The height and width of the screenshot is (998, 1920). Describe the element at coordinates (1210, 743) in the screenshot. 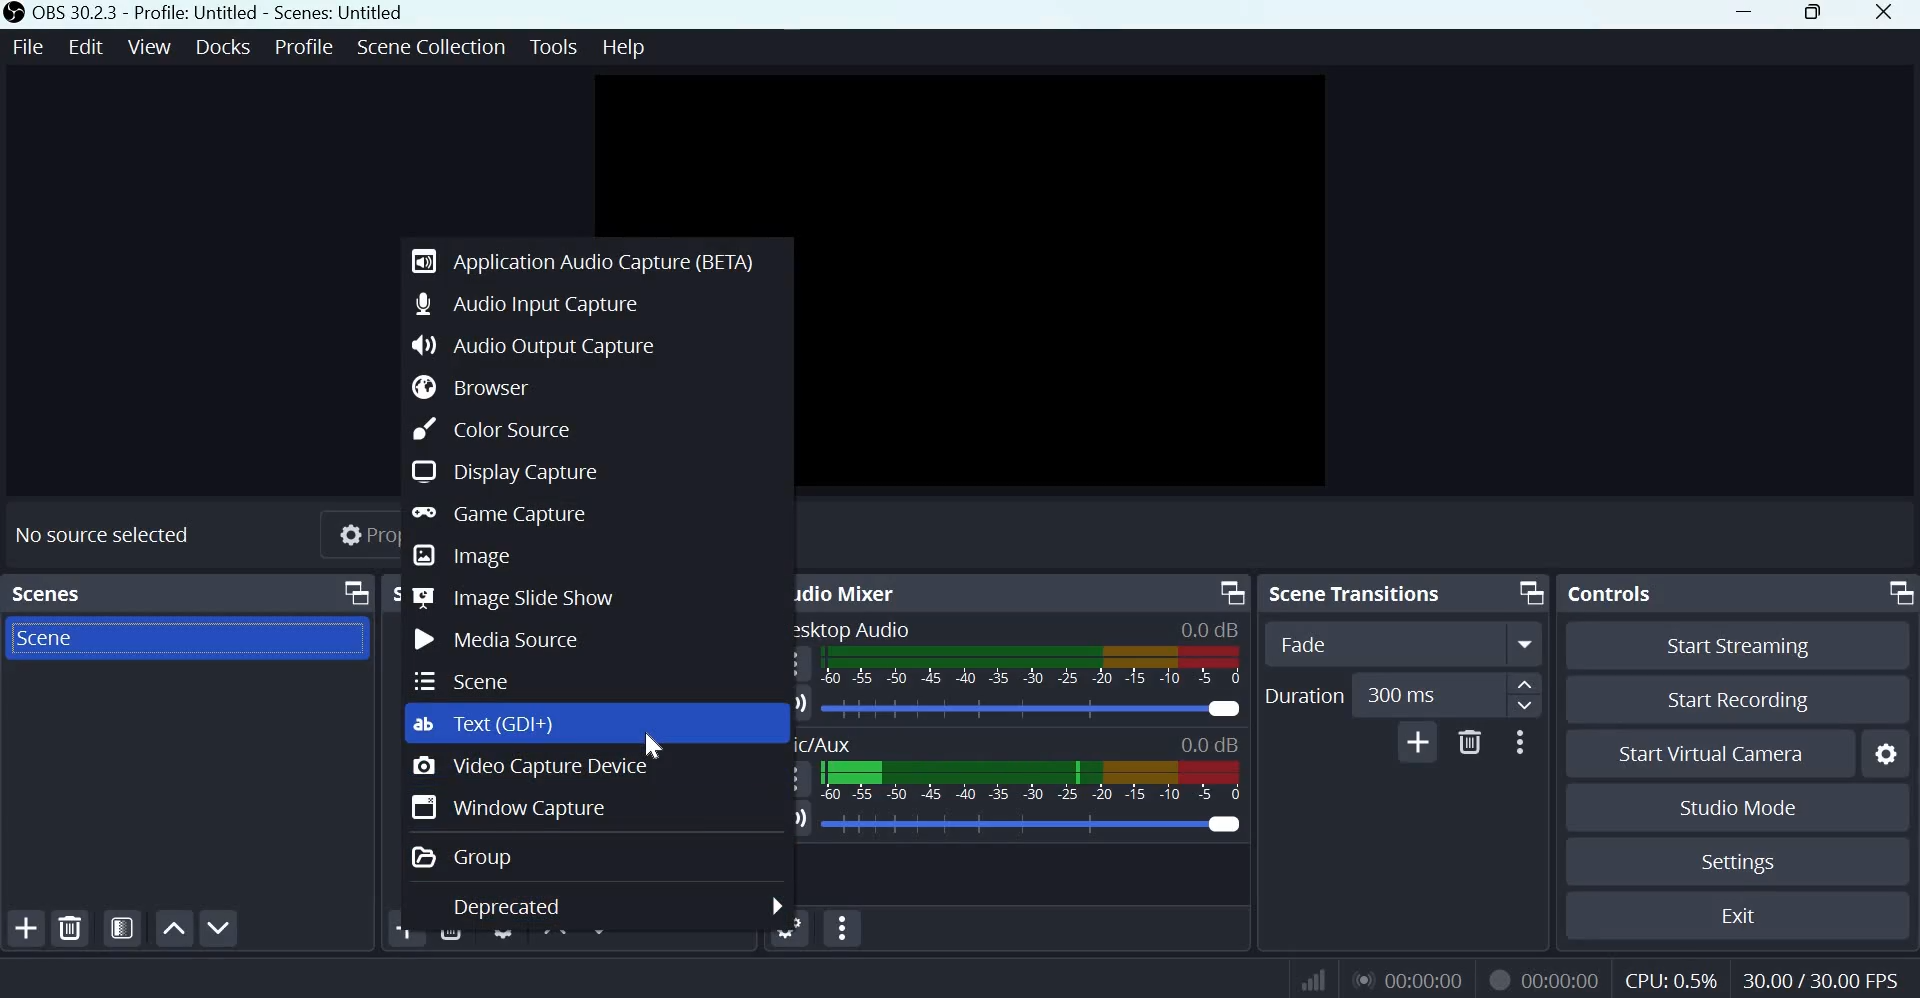

I see `Audio Level Indicator` at that location.